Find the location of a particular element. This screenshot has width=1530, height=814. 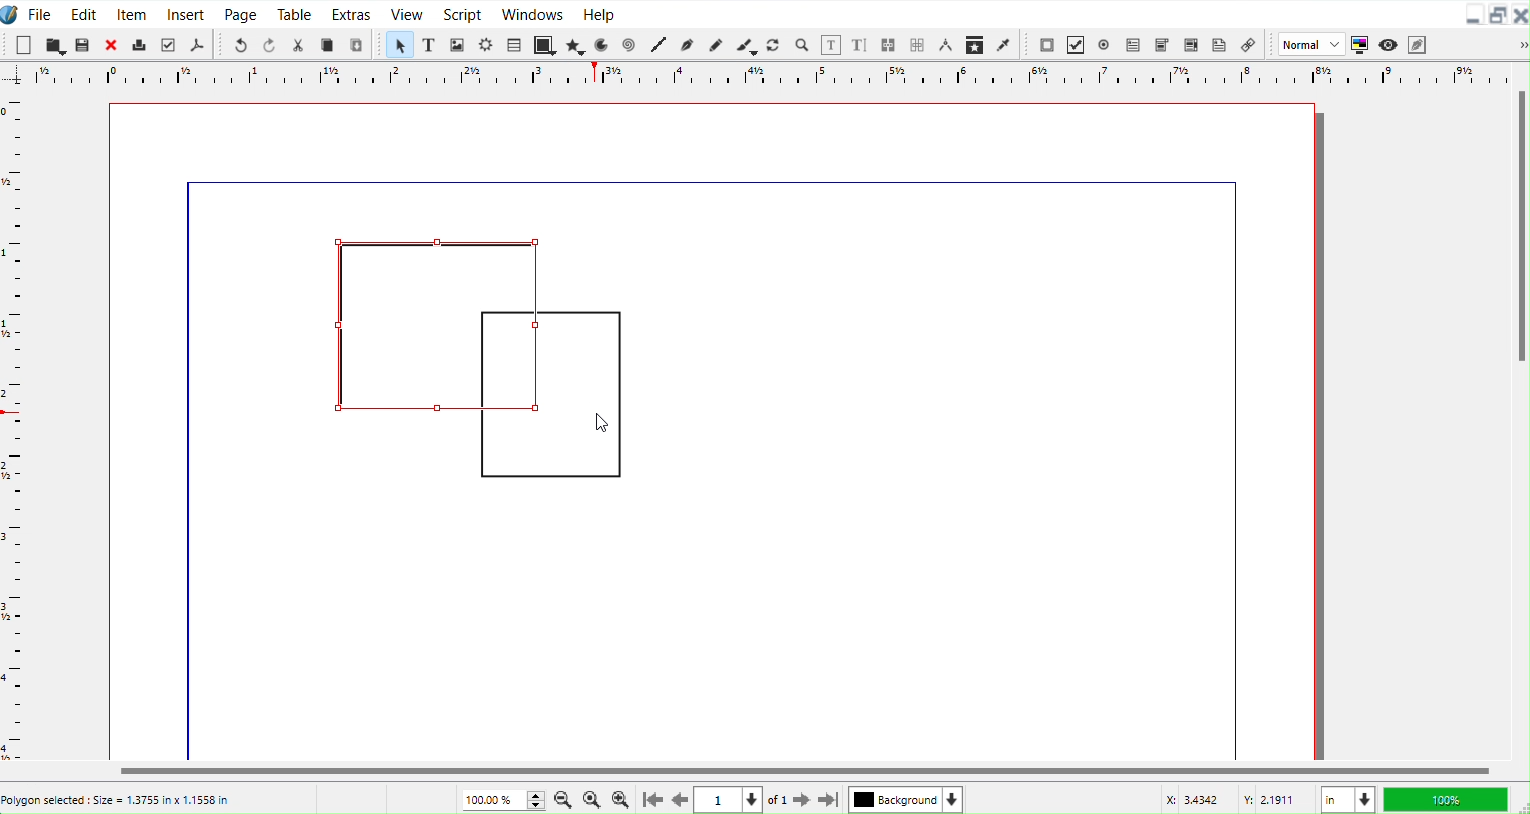

Edit is located at coordinates (83, 12).